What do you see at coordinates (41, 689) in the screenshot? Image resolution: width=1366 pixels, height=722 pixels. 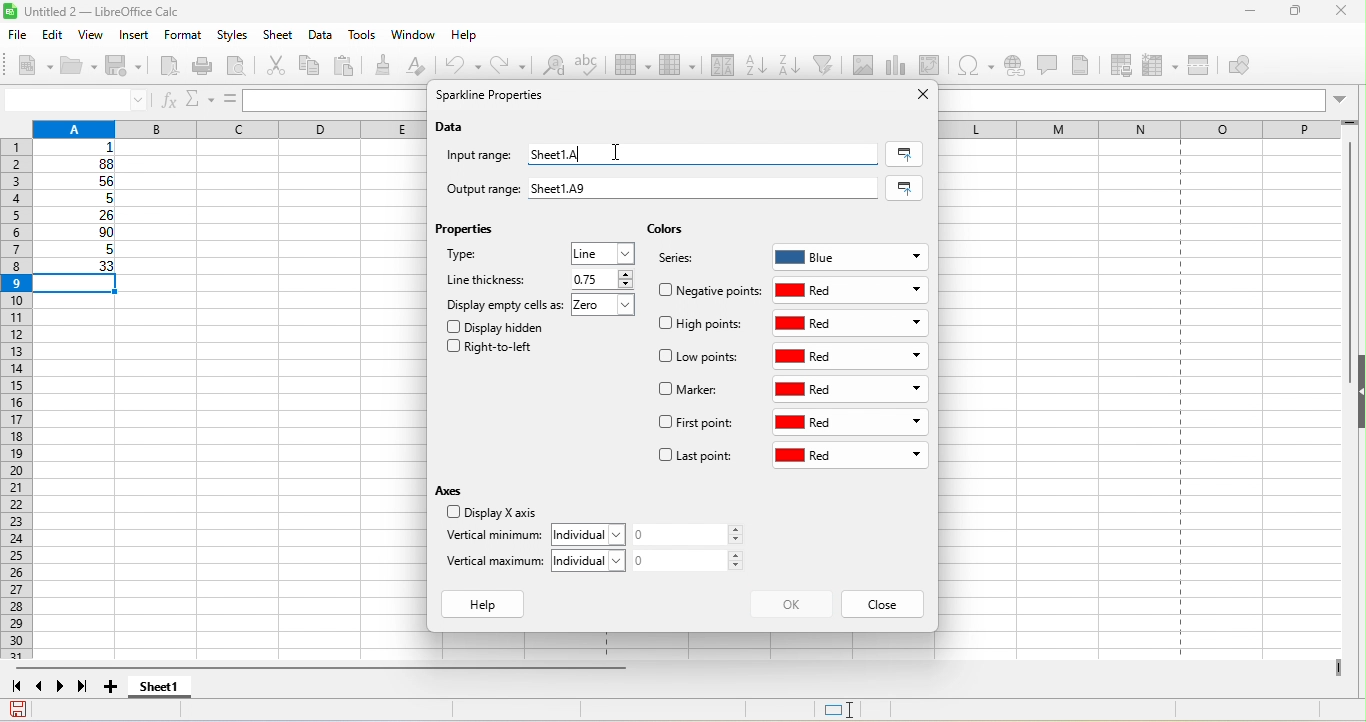 I see `scroll to previous sheet` at bounding box center [41, 689].